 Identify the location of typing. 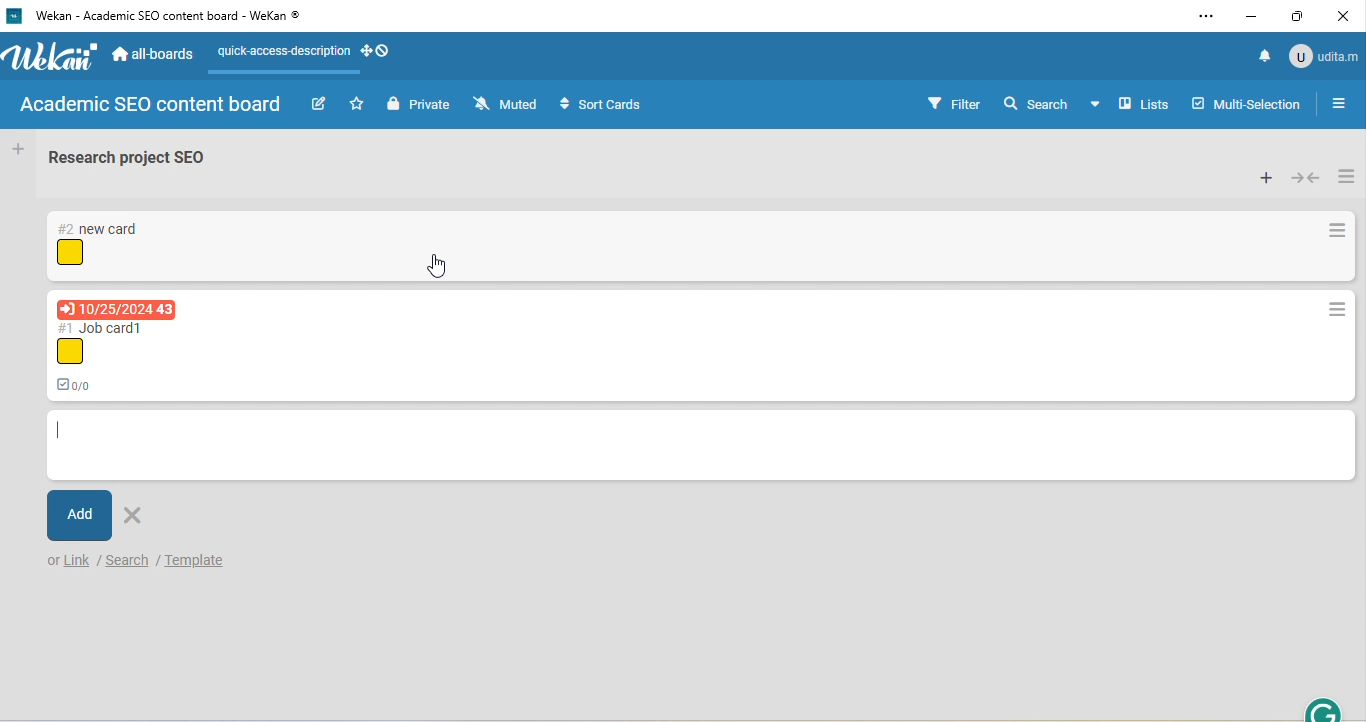
(60, 432).